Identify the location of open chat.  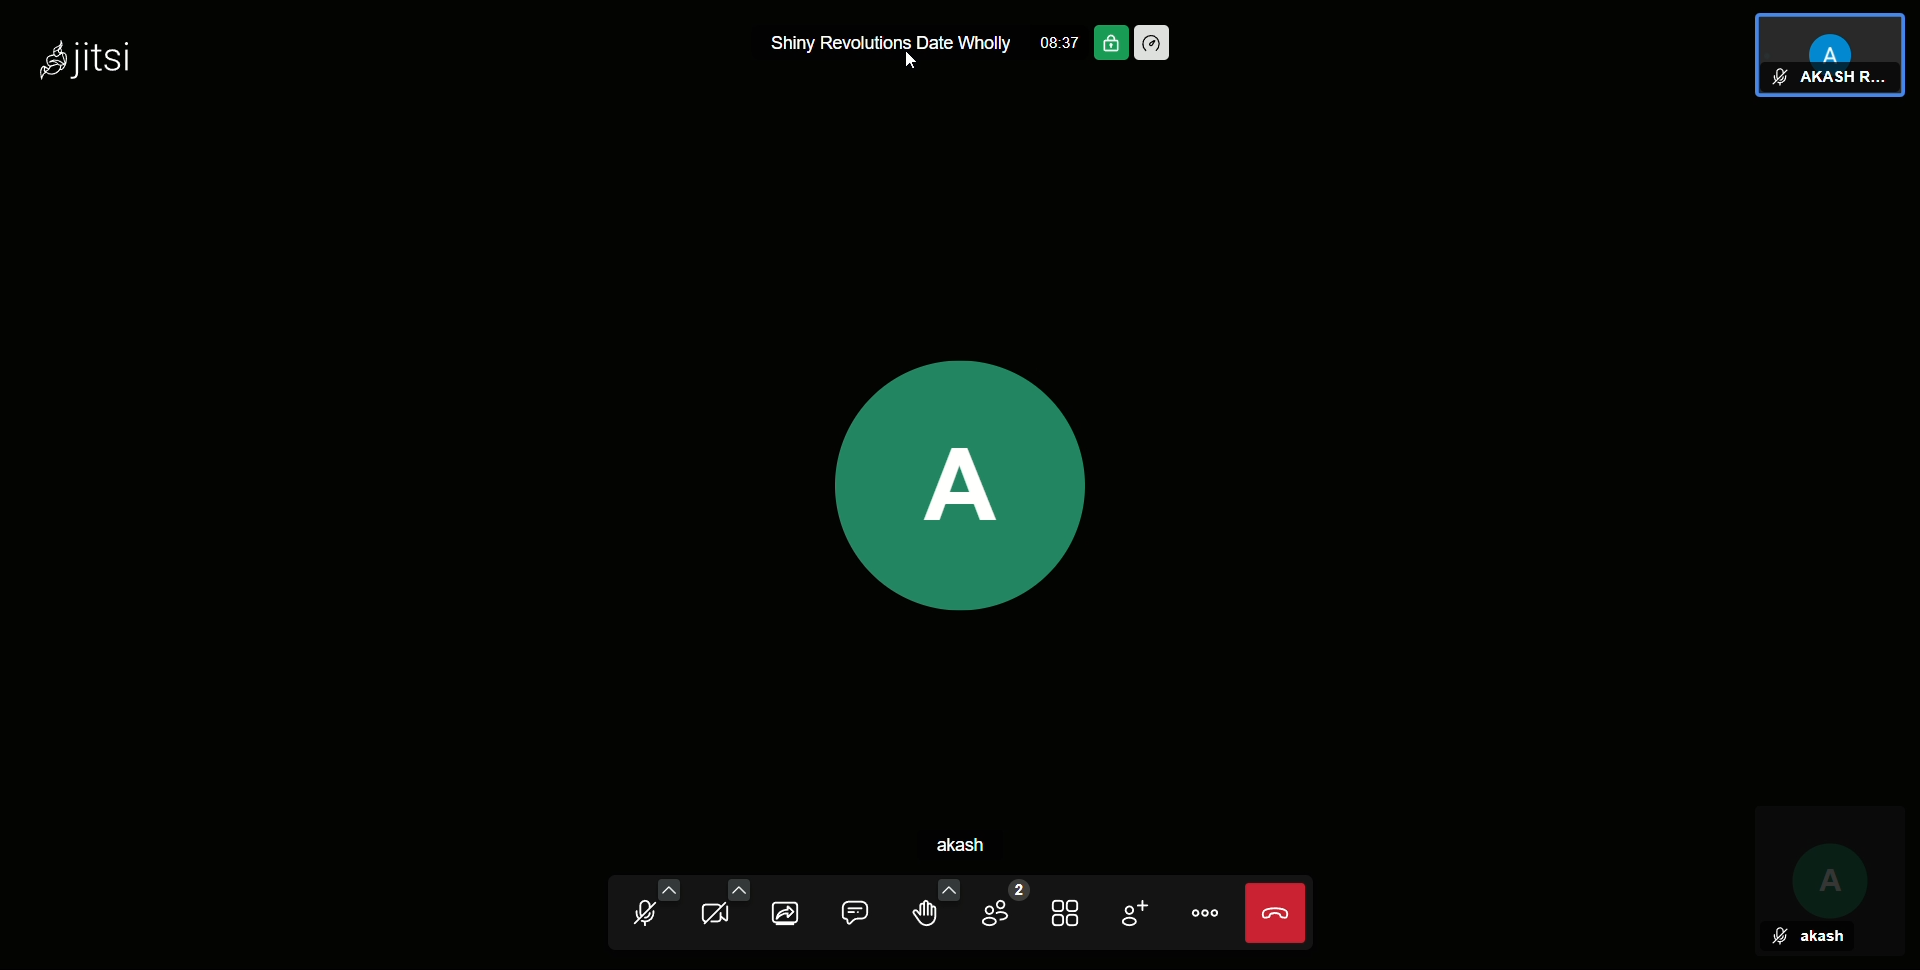
(866, 910).